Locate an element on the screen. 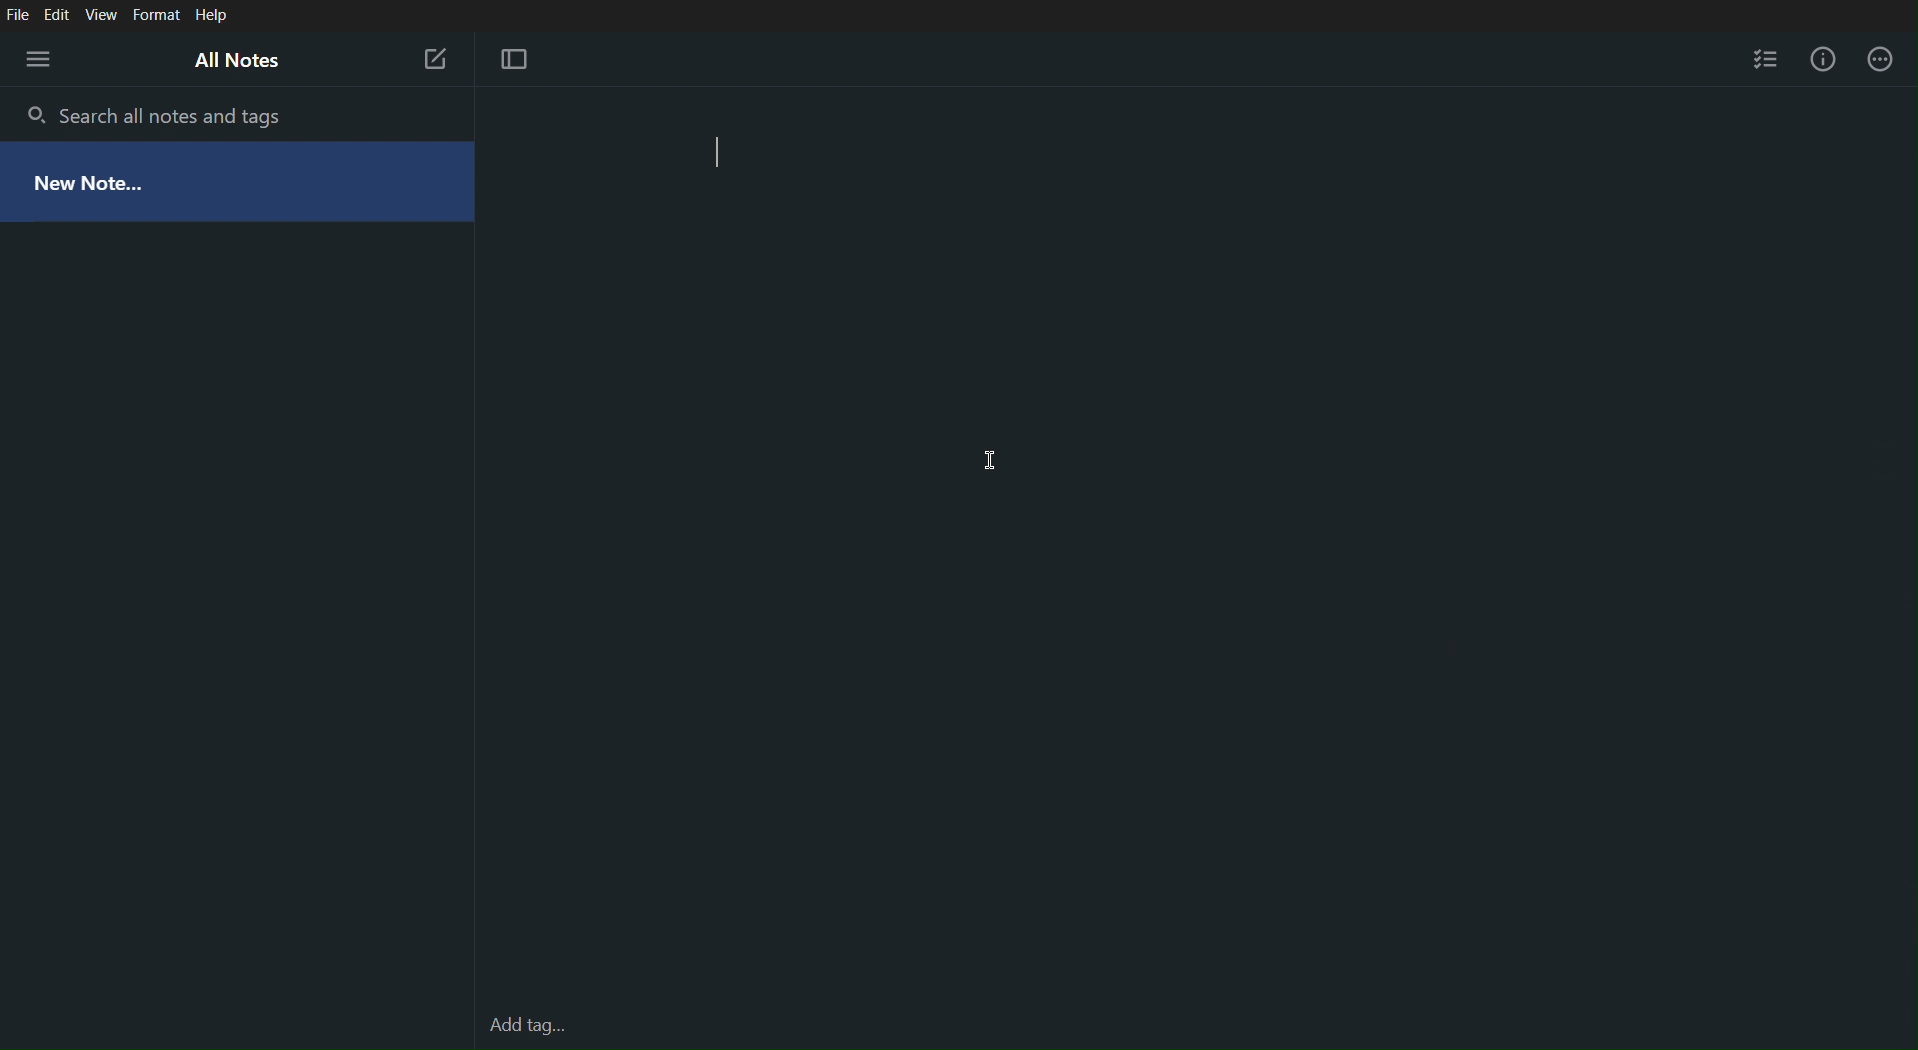  All Notes is located at coordinates (238, 62).